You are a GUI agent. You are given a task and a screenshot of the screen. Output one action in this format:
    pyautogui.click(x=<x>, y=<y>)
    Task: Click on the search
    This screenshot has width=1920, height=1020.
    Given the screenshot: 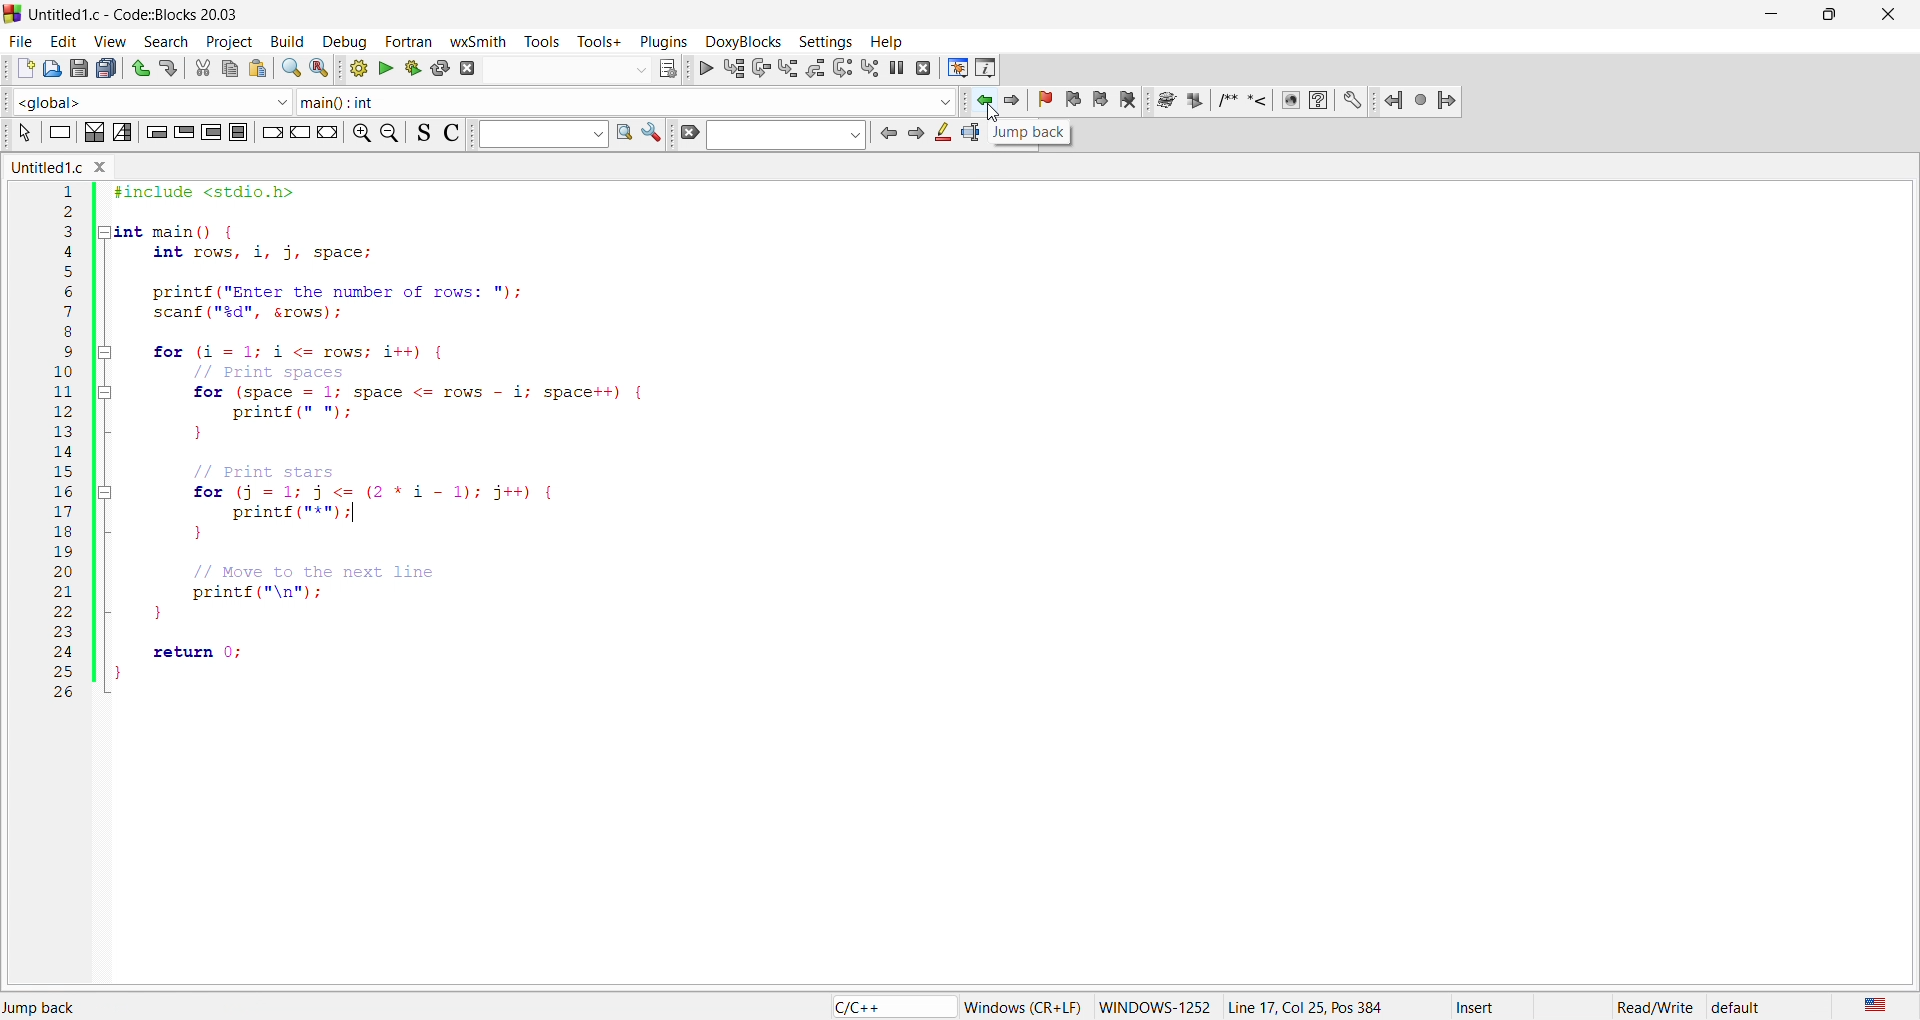 What is the action you would take?
    pyautogui.click(x=287, y=71)
    